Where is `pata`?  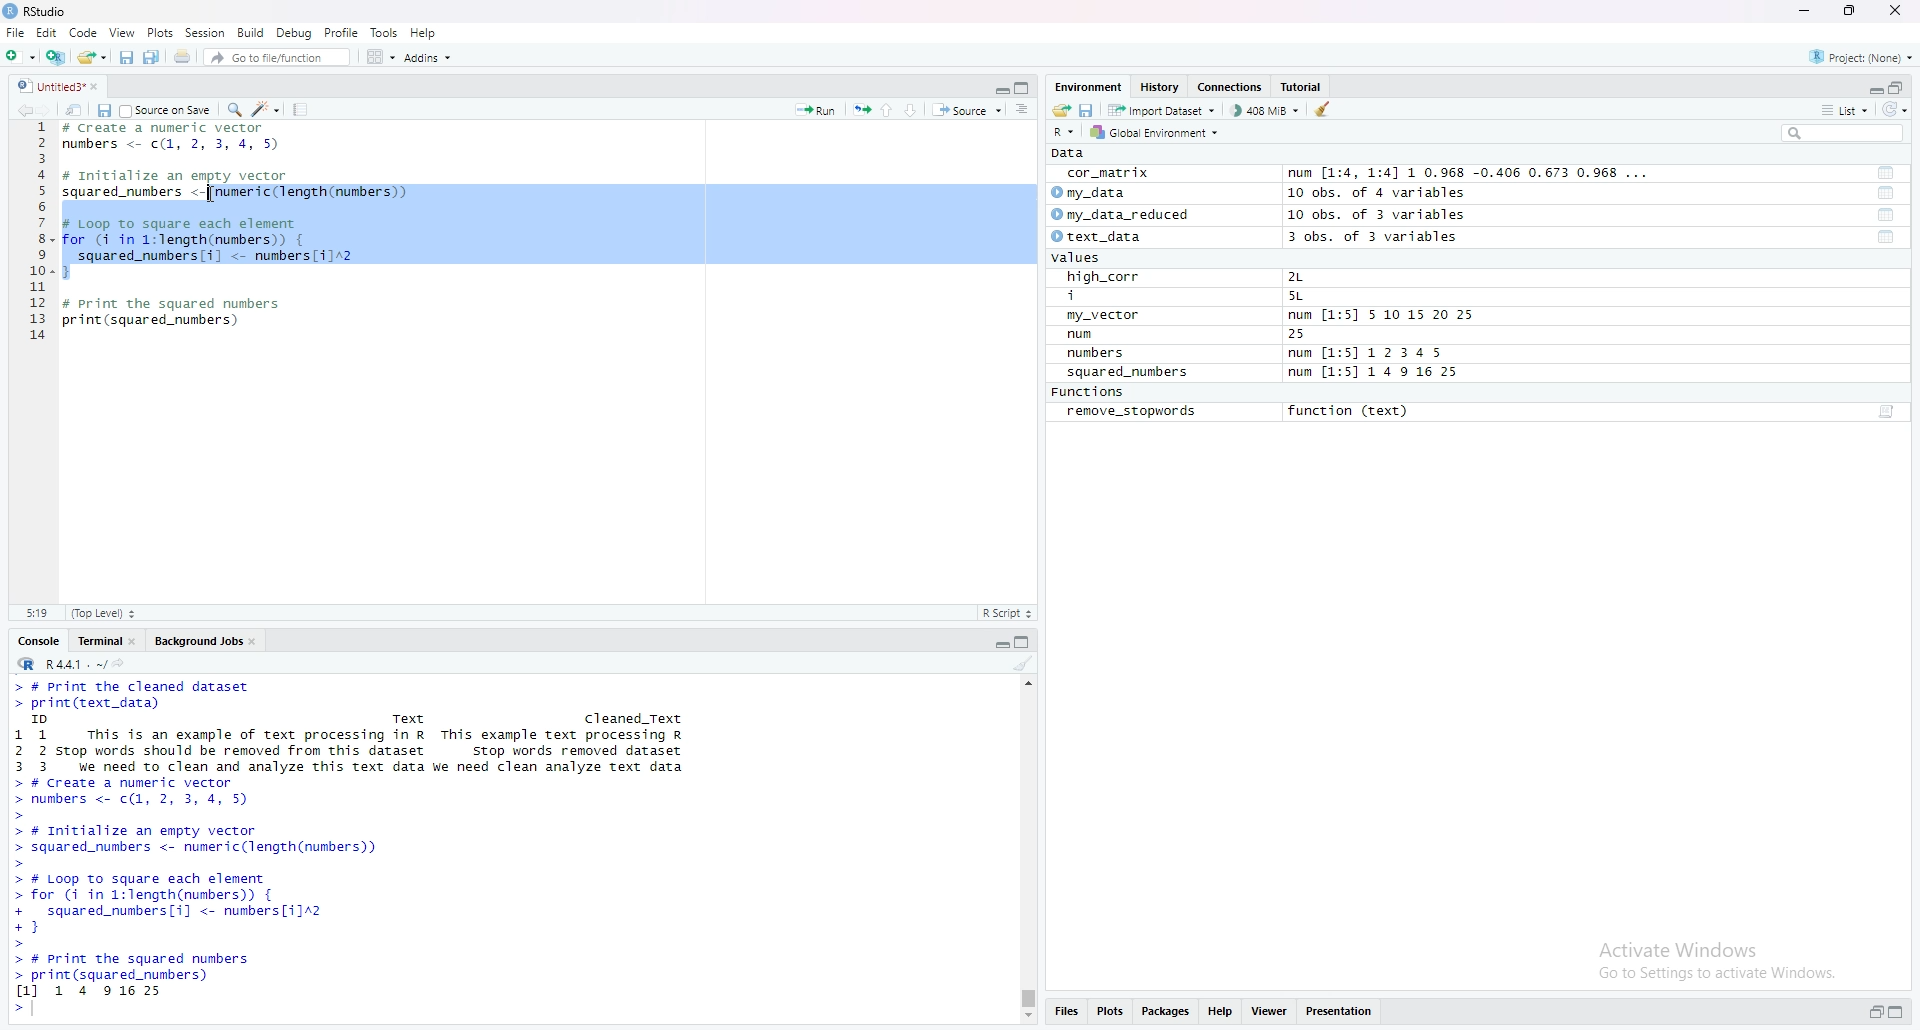
pata is located at coordinates (1073, 153).